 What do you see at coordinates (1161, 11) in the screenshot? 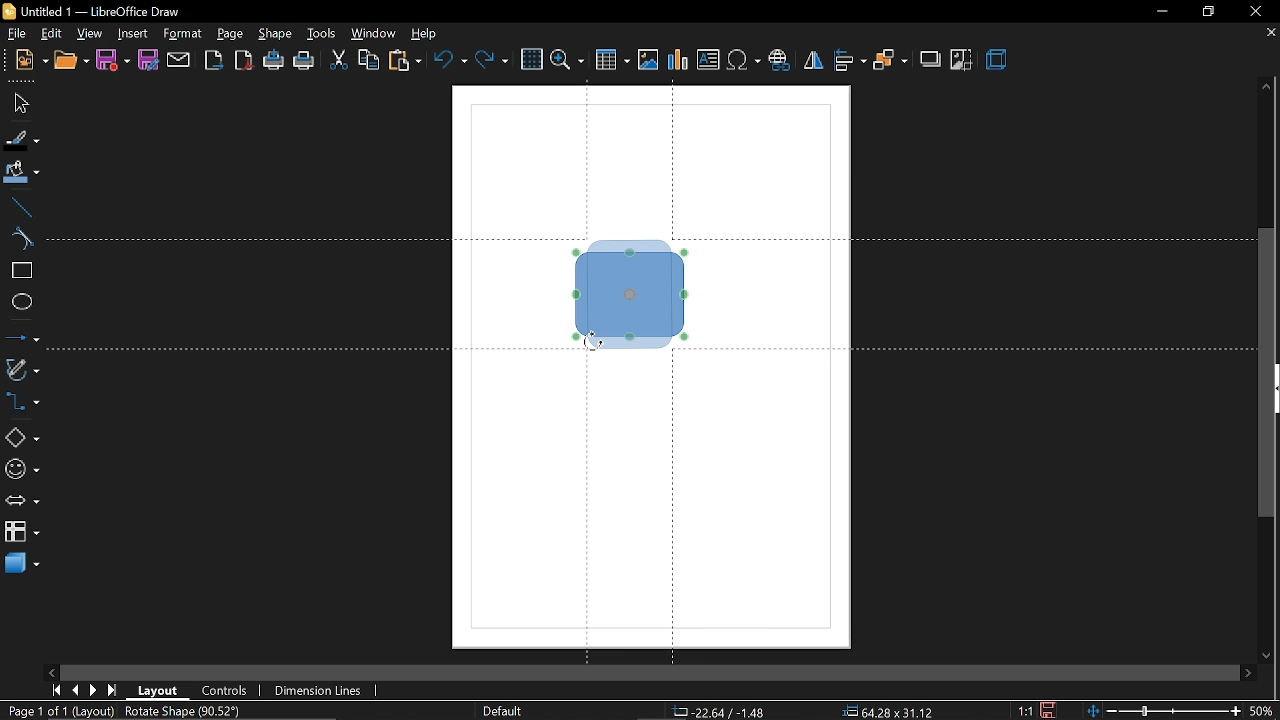
I see `minimize` at bounding box center [1161, 11].